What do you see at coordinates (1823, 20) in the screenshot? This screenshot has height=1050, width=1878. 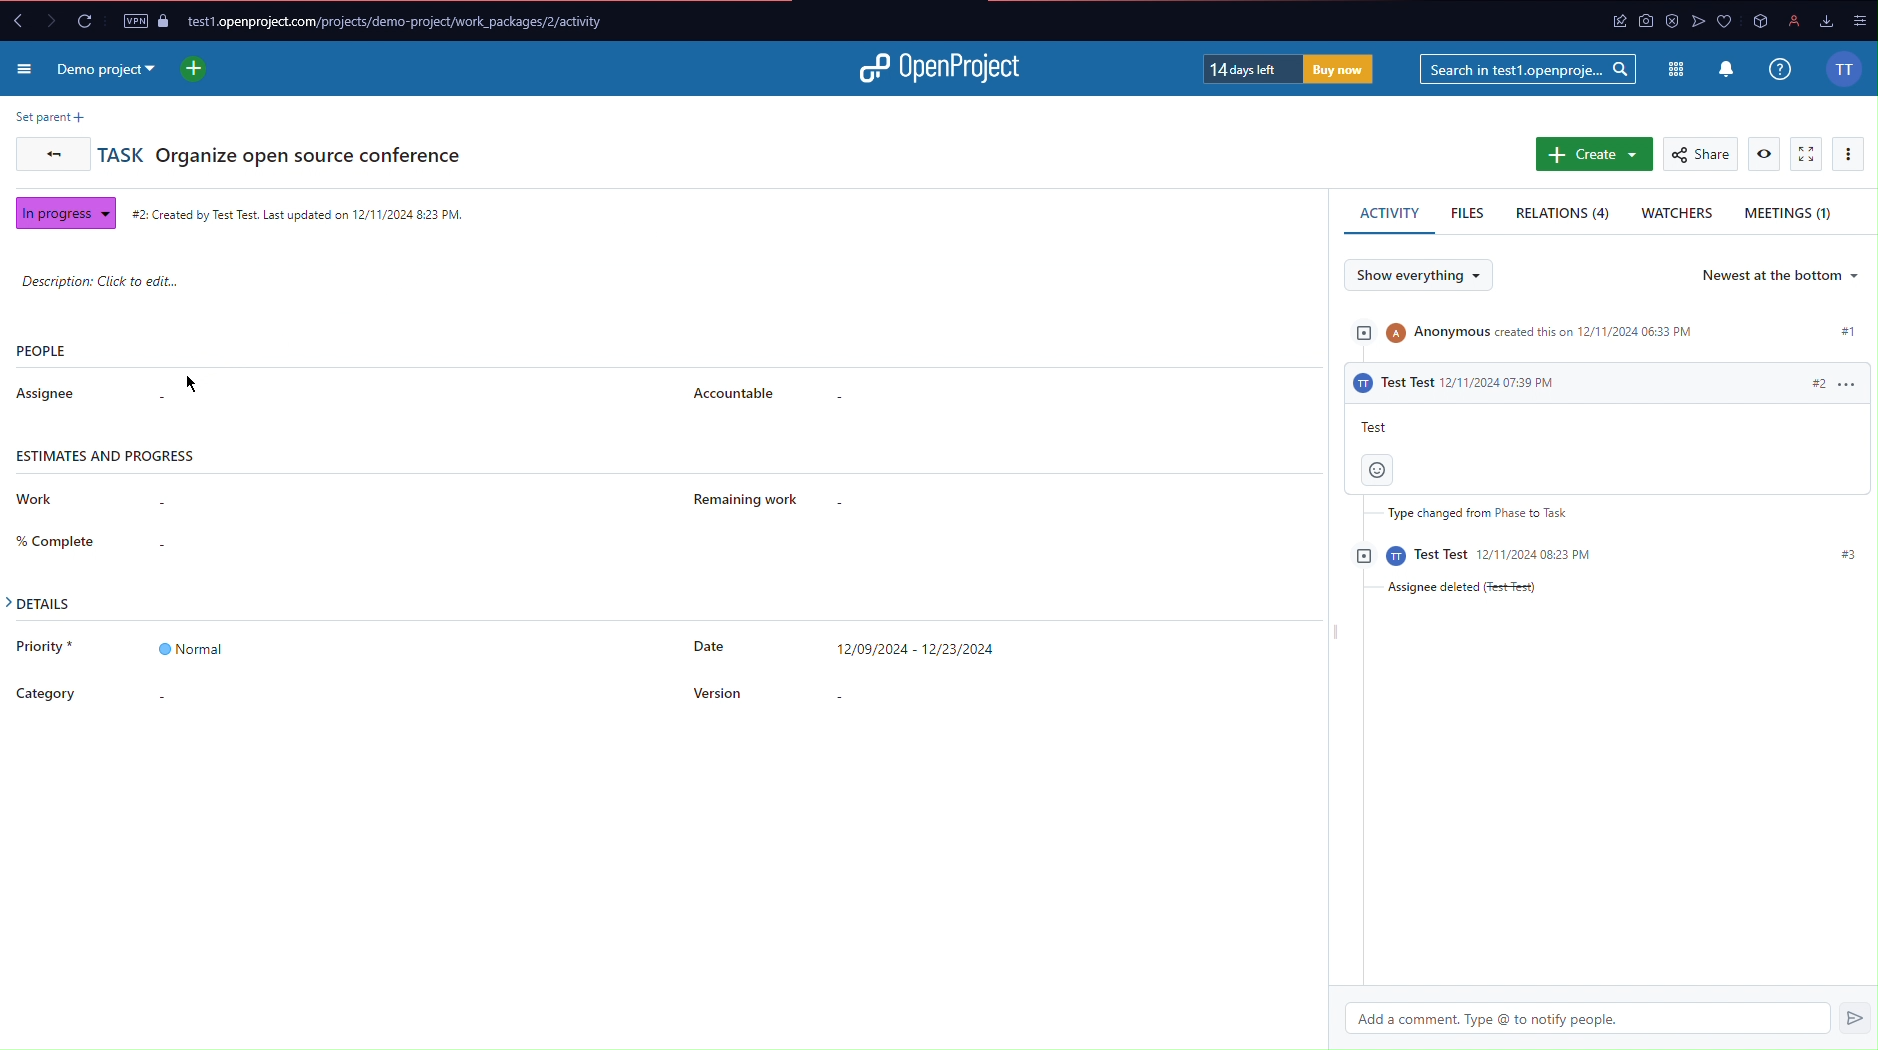 I see `downloads` at bounding box center [1823, 20].